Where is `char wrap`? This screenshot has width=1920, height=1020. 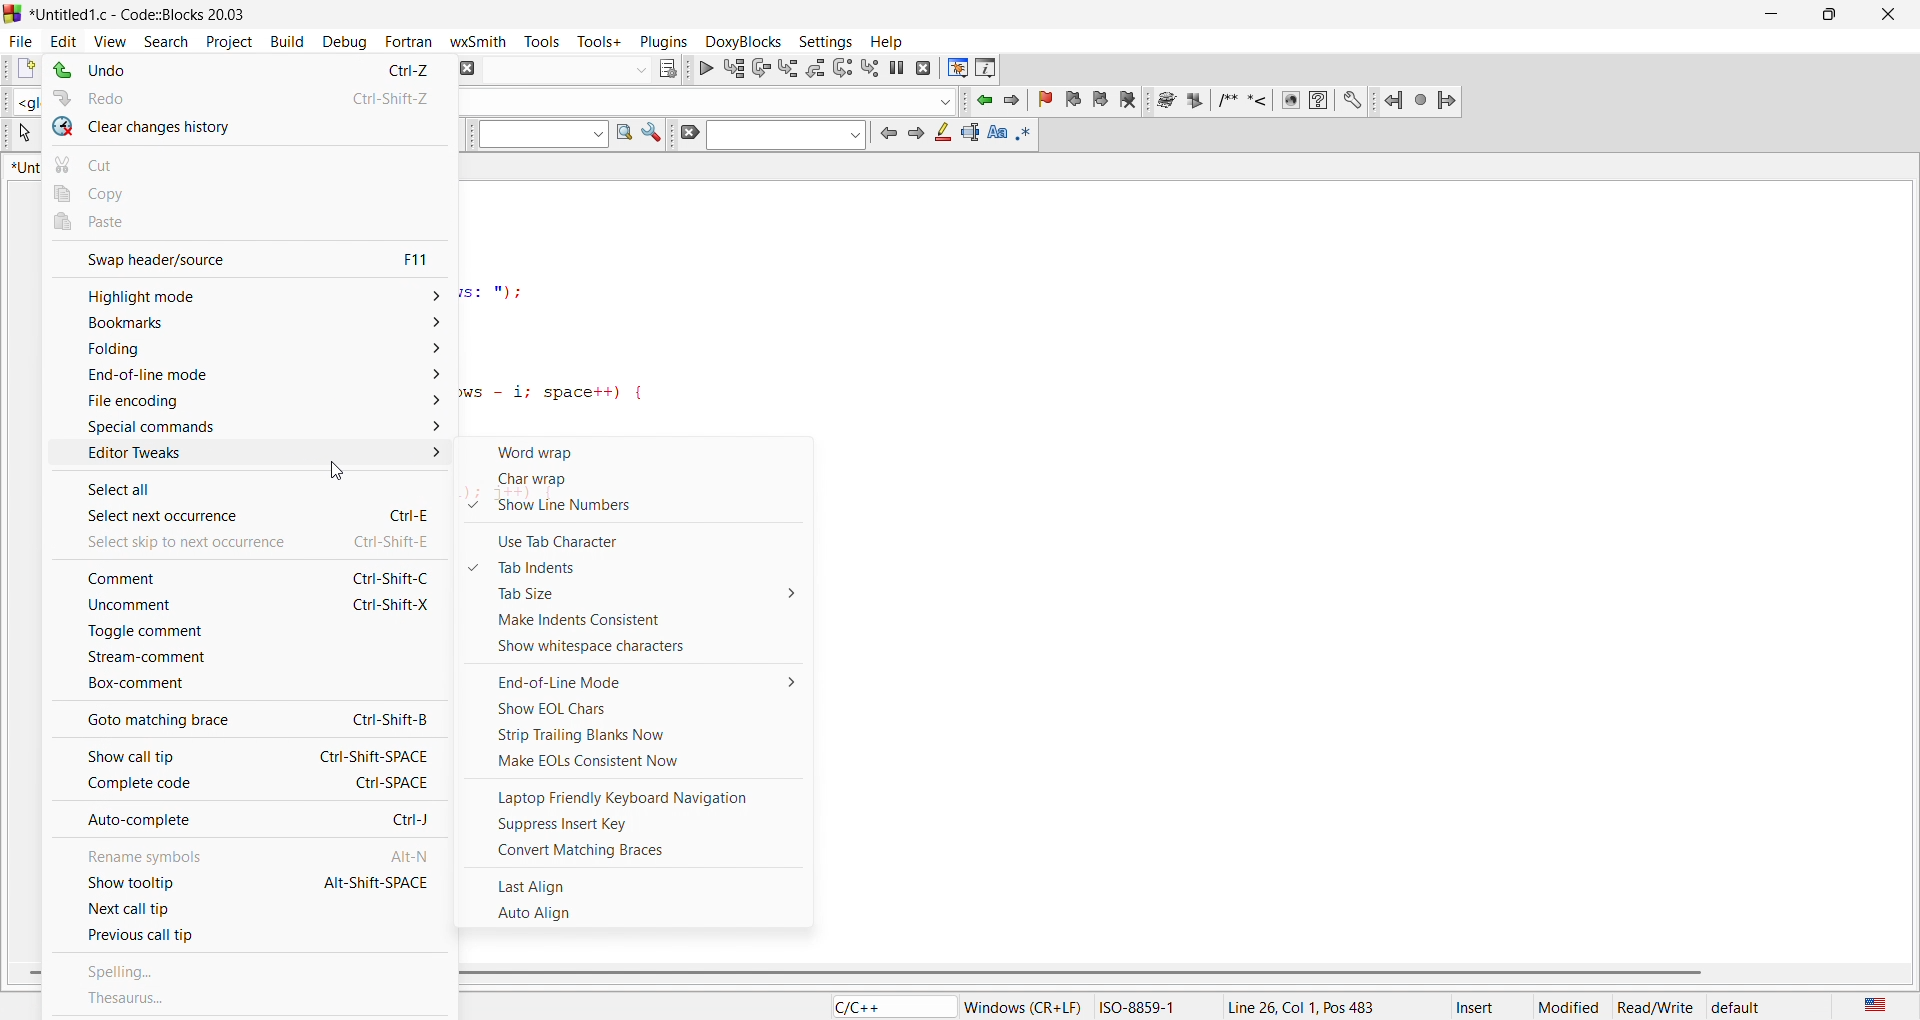 char wrap is located at coordinates (645, 483).